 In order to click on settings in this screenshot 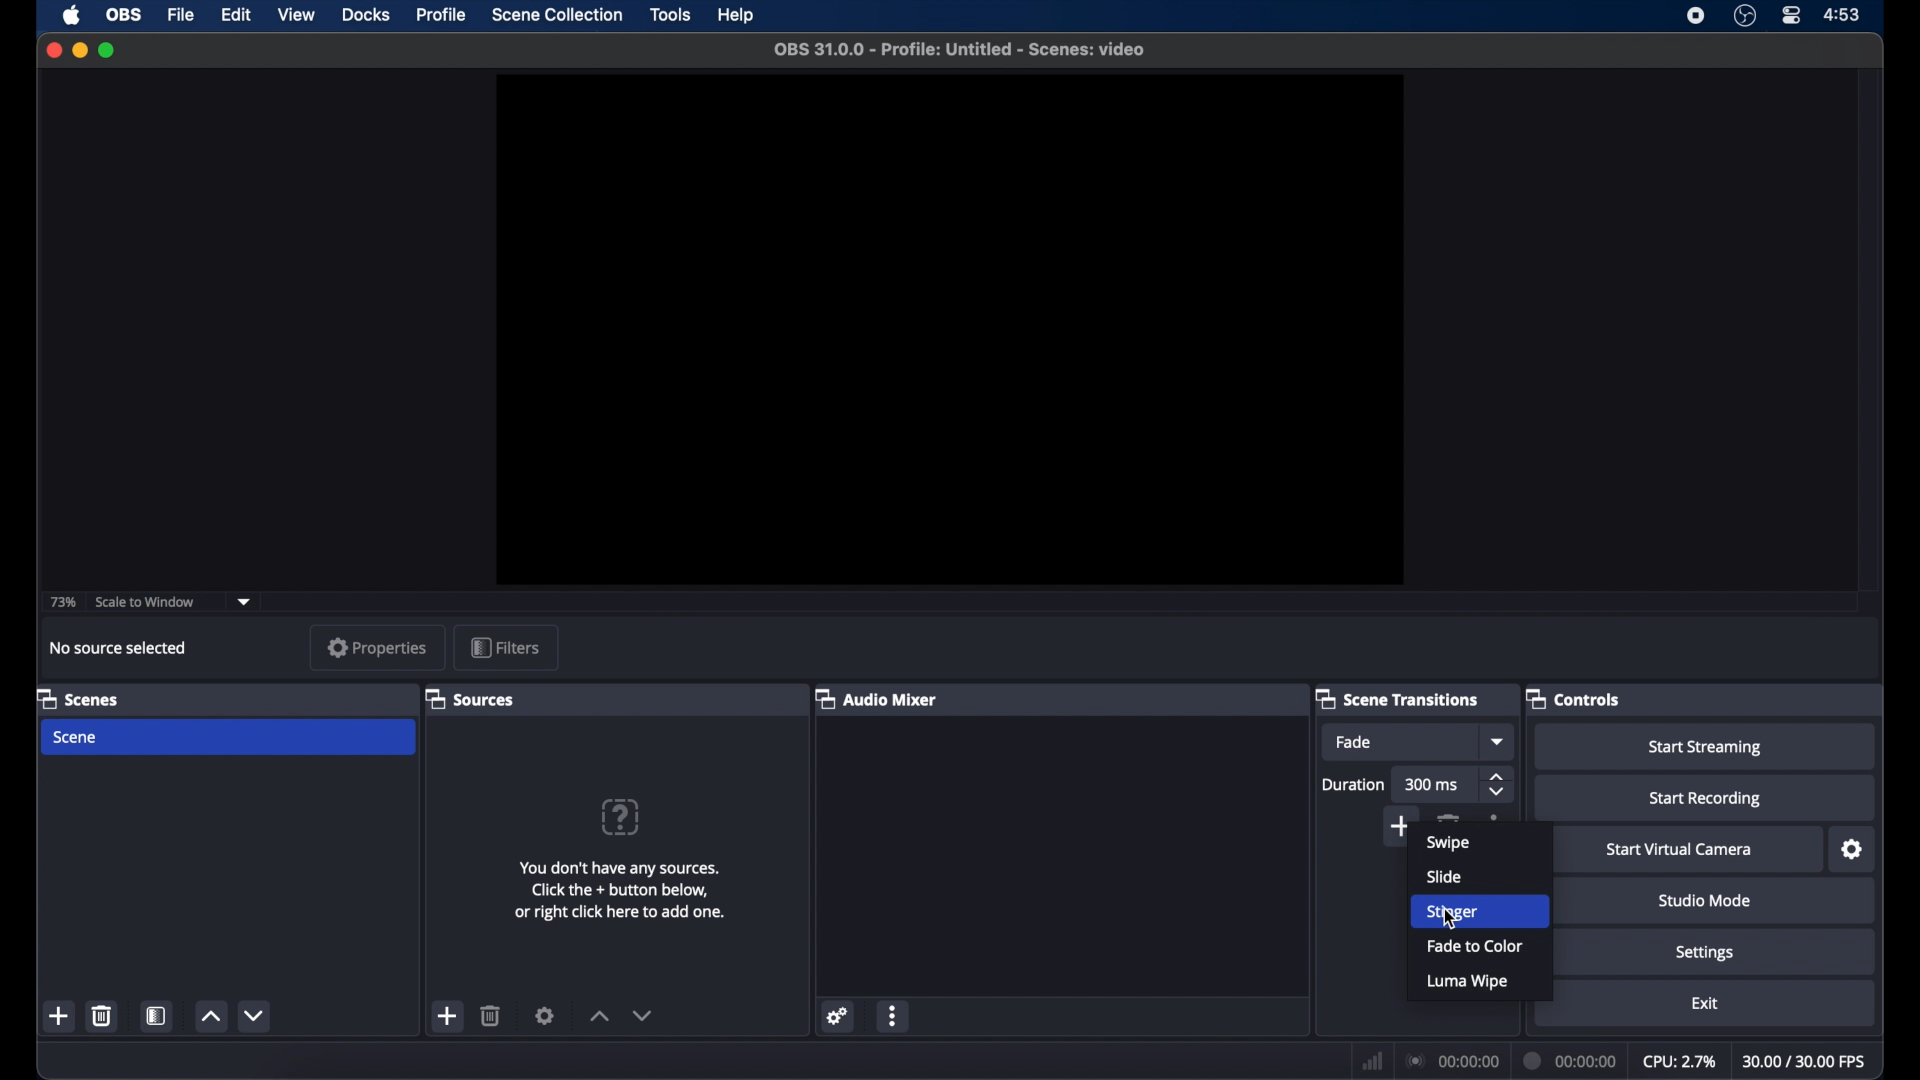, I will do `click(545, 1016)`.